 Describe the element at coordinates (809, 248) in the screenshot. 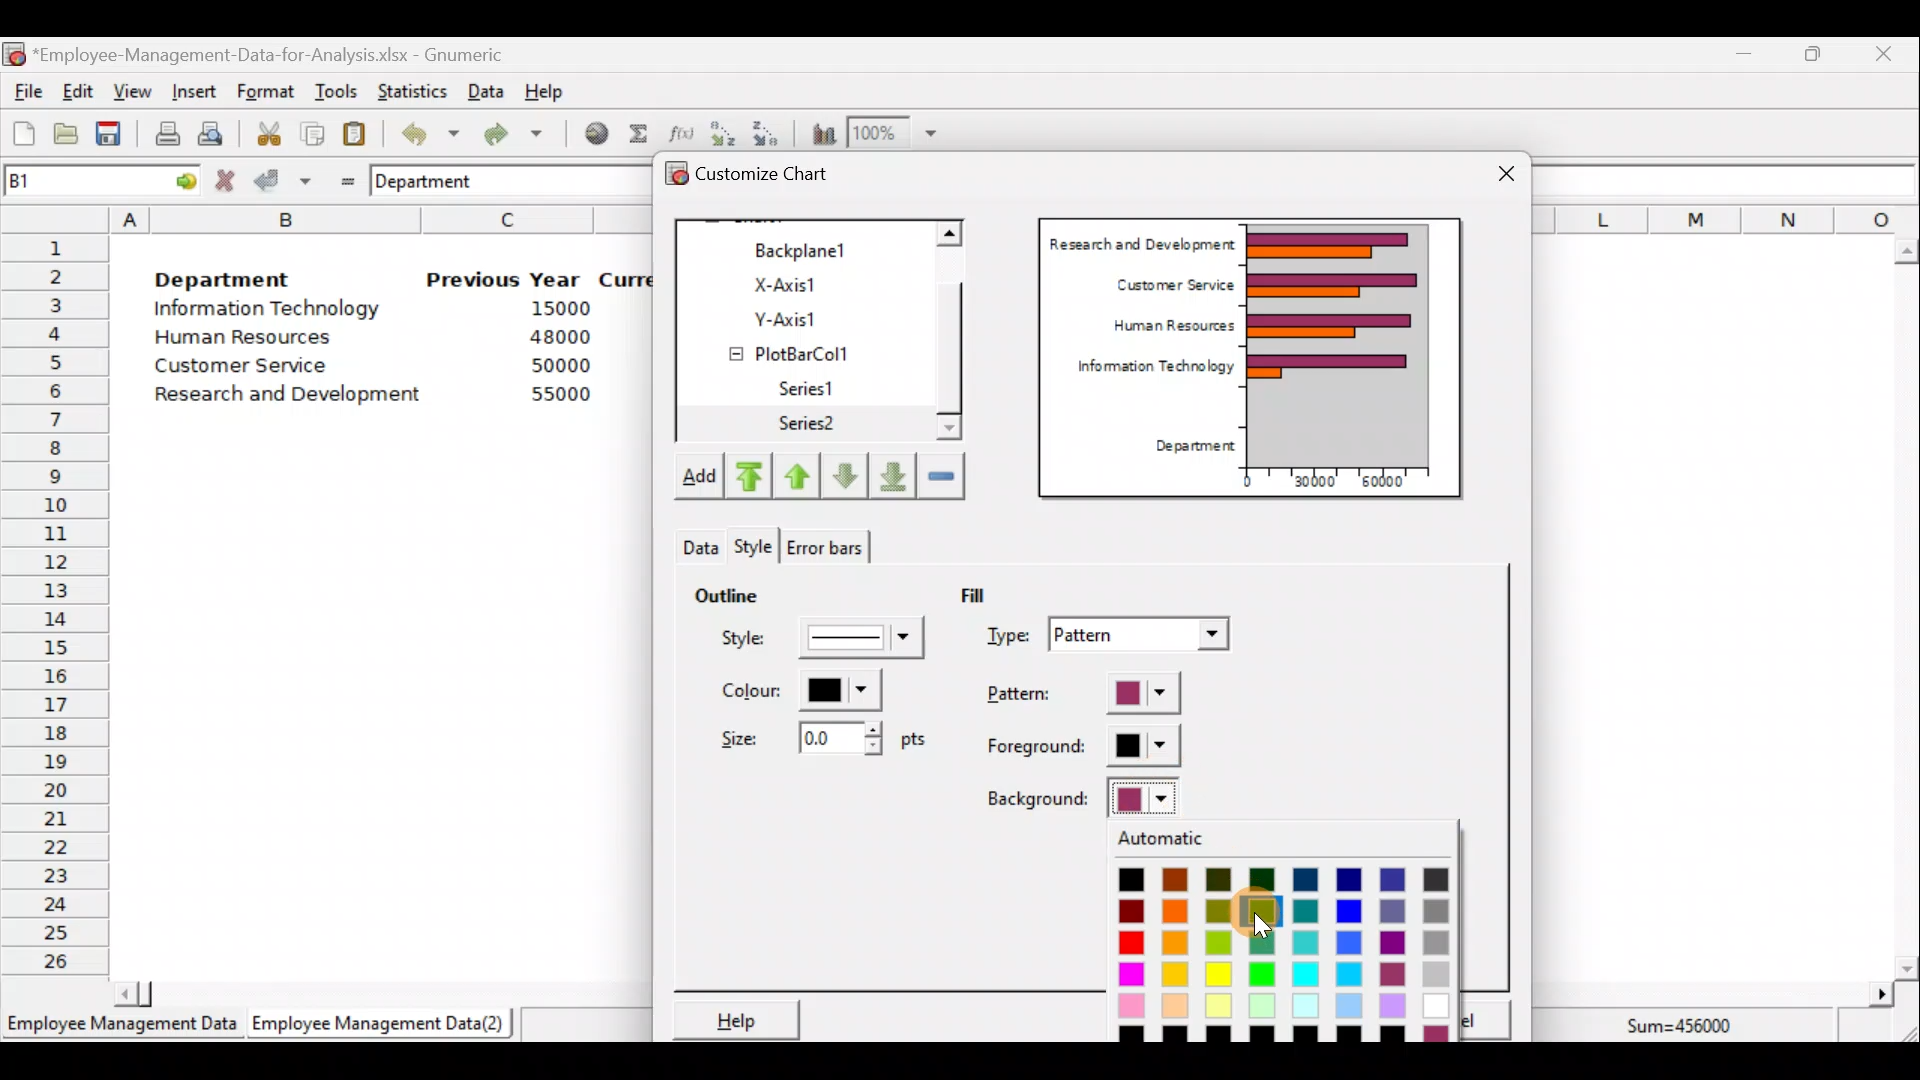

I see `Backplane1` at that location.